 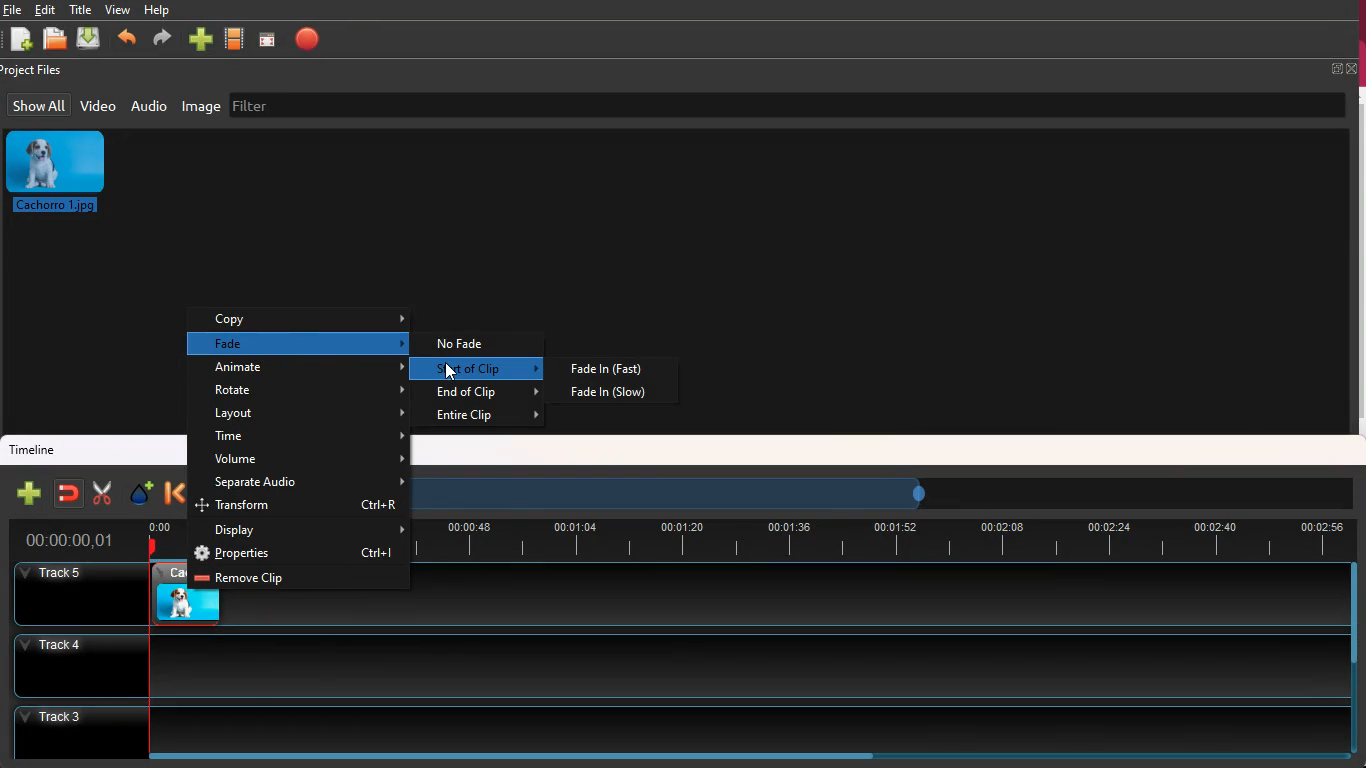 I want to click on scroll bar, so click(x=512, y=755).